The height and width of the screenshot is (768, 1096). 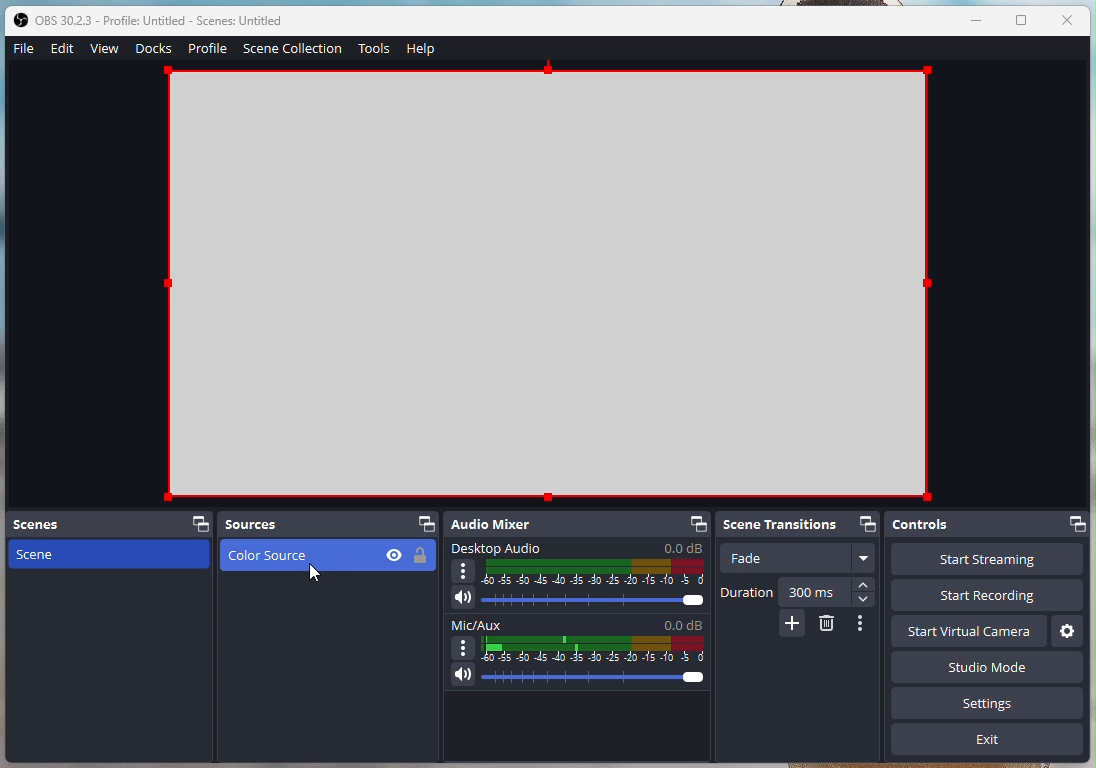 I want to click on Desktop Audio, so click(x=580, y=577).